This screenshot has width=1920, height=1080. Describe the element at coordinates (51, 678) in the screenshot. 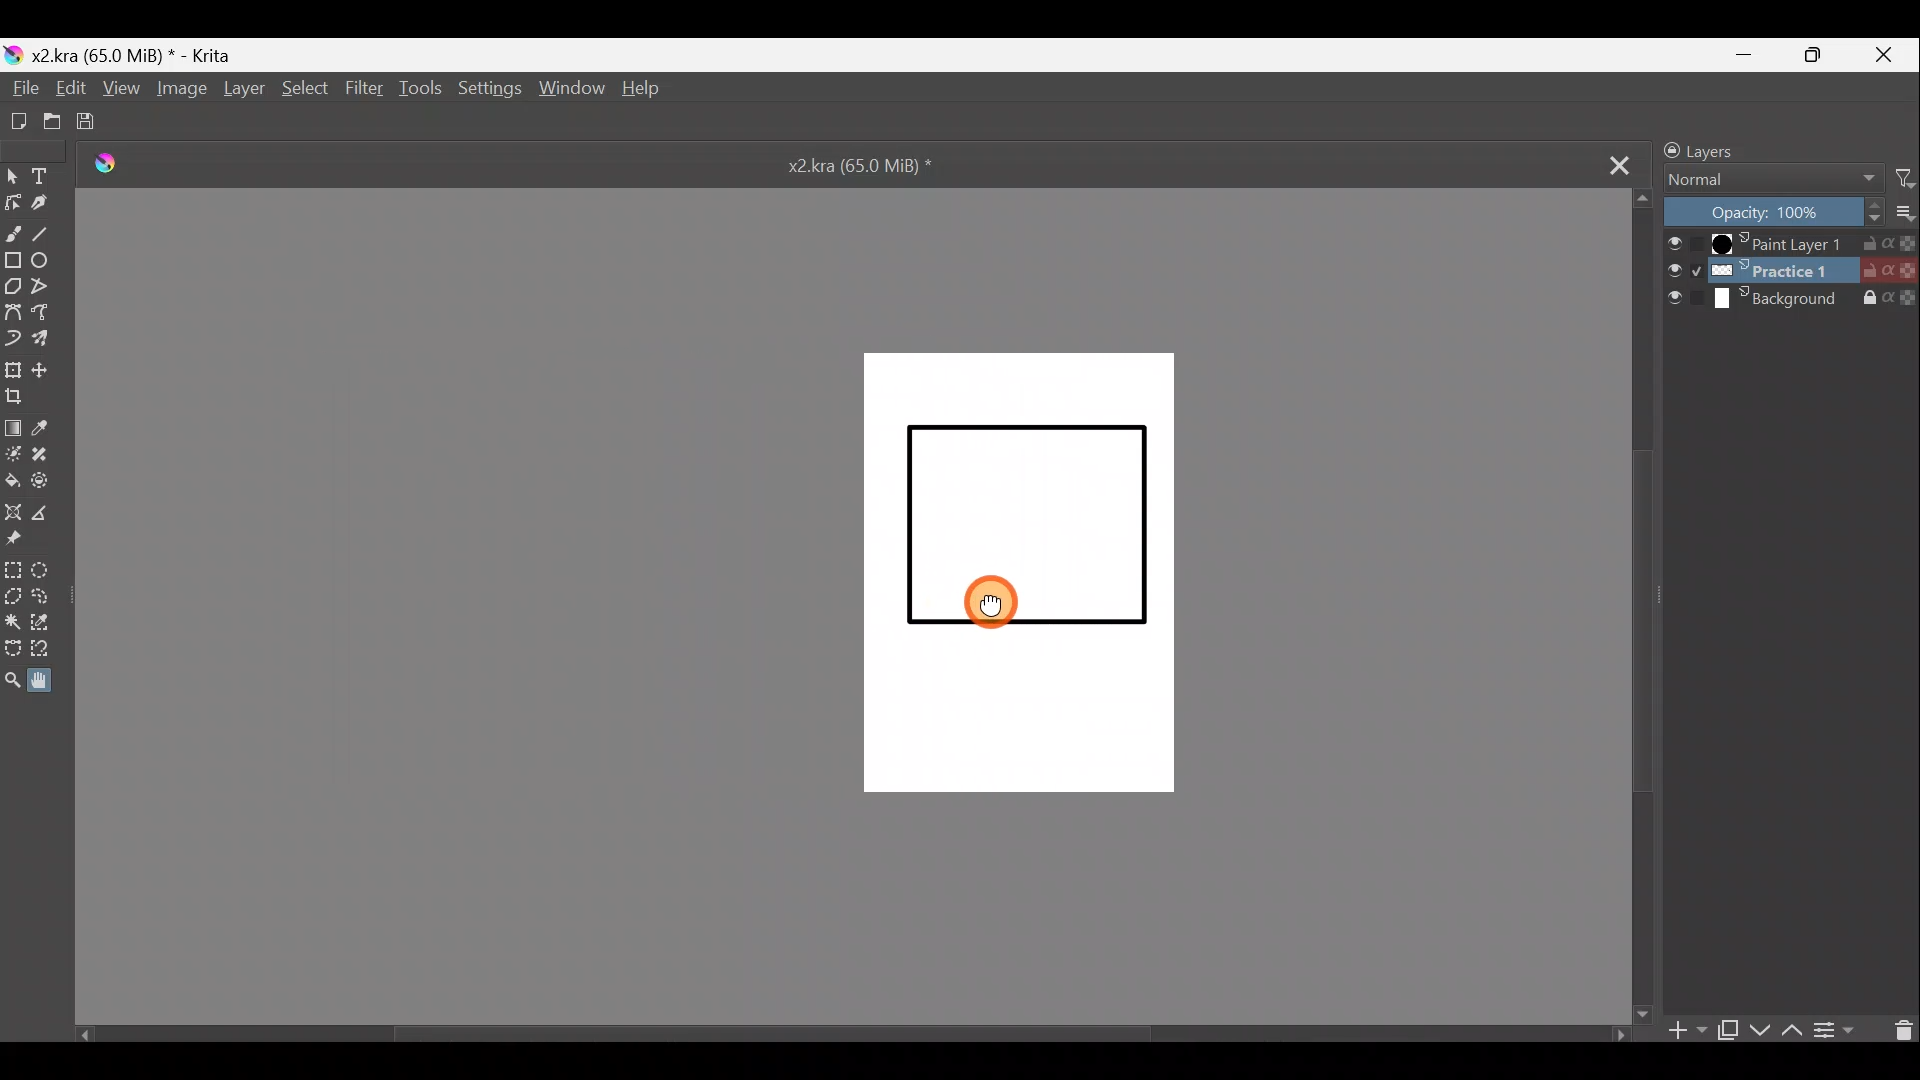

I see `Pan tool` at that location.